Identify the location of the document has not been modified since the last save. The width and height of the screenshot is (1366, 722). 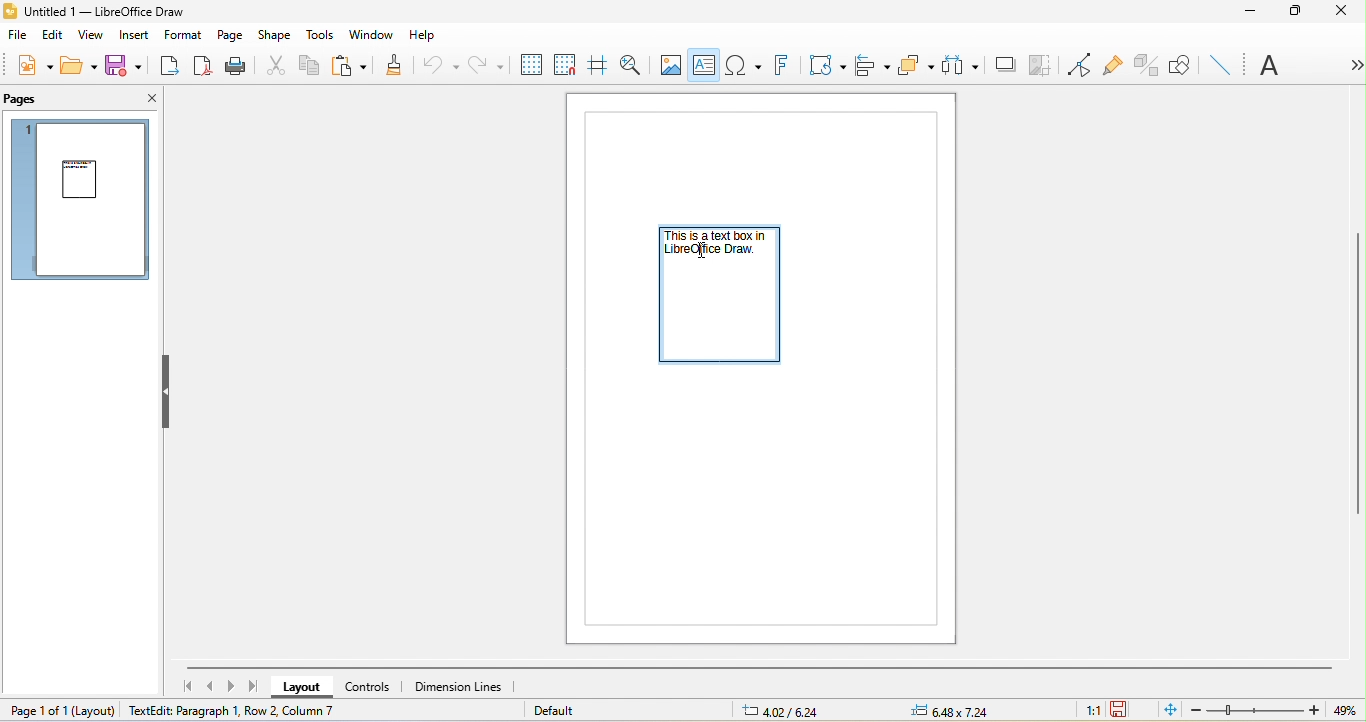
(1125, 711).